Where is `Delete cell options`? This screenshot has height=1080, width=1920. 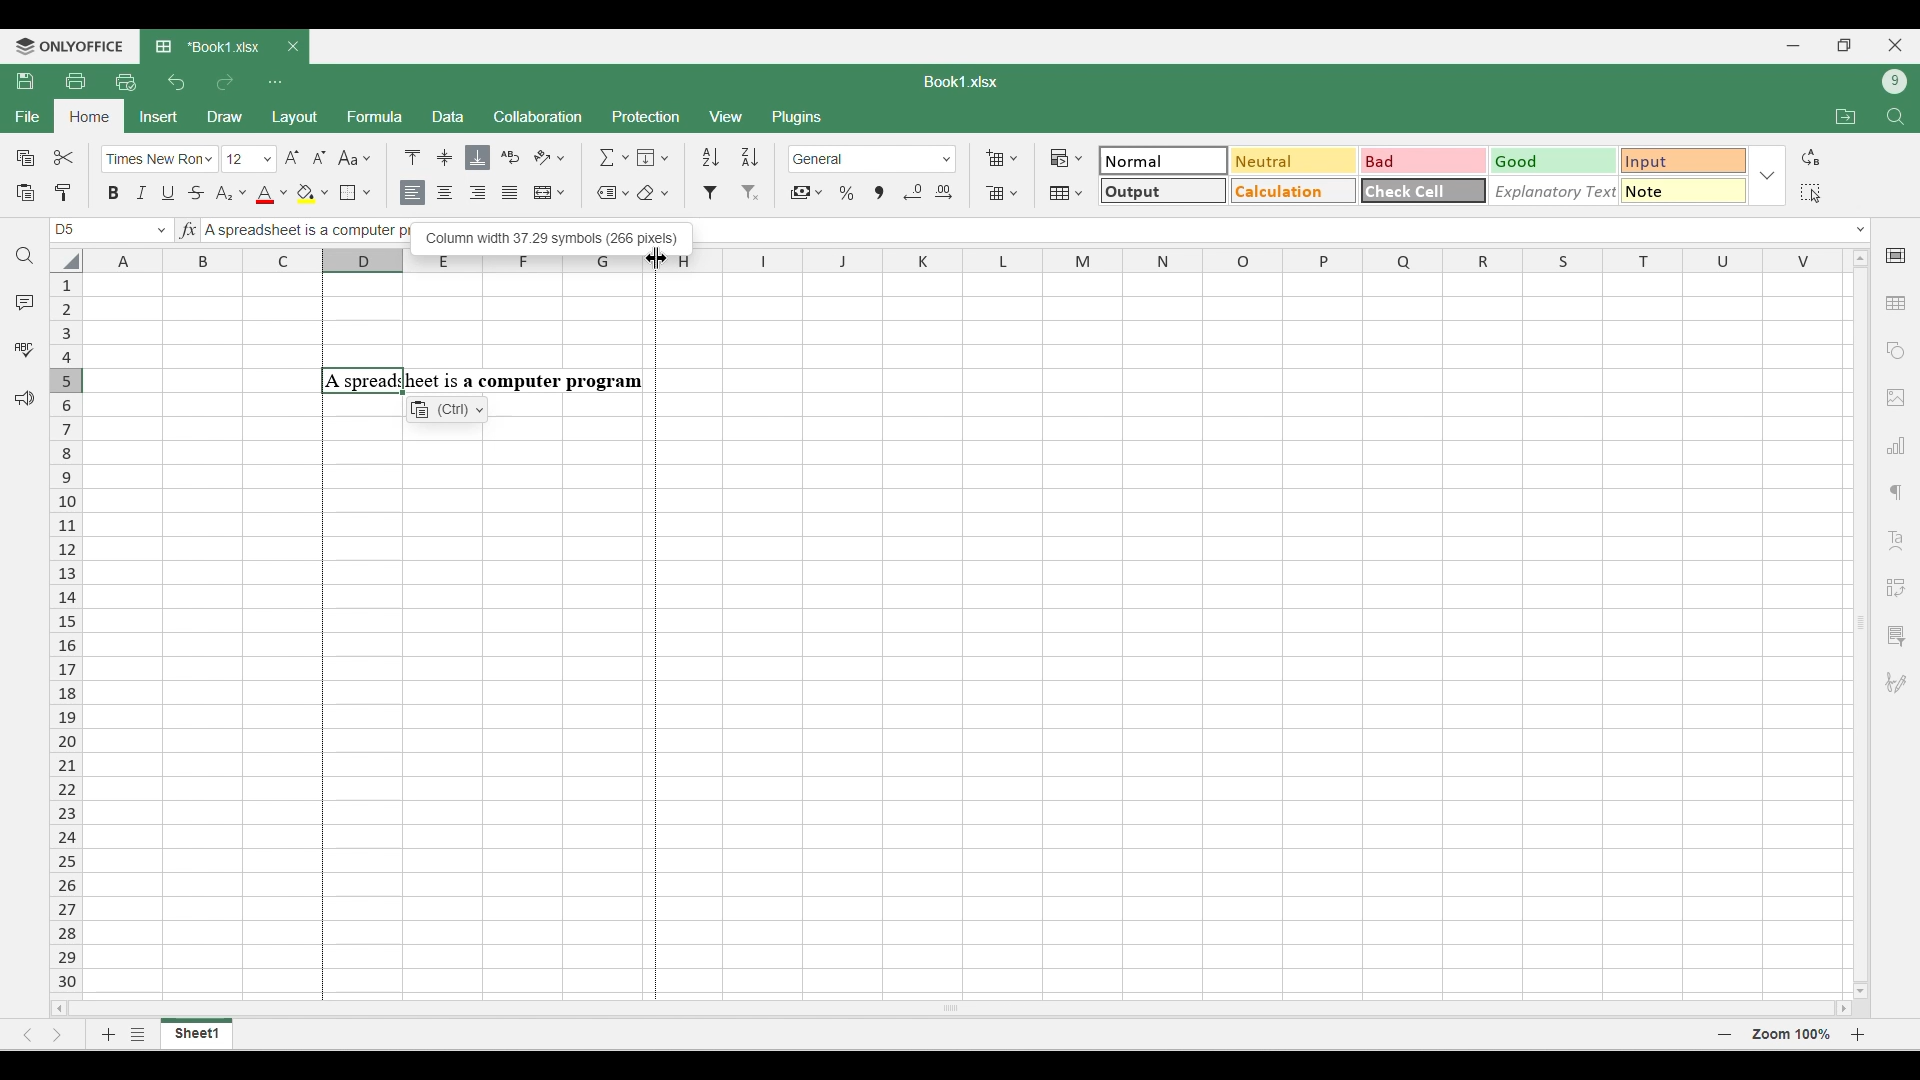
Delete cell options is located at coordinates (1001, 193).